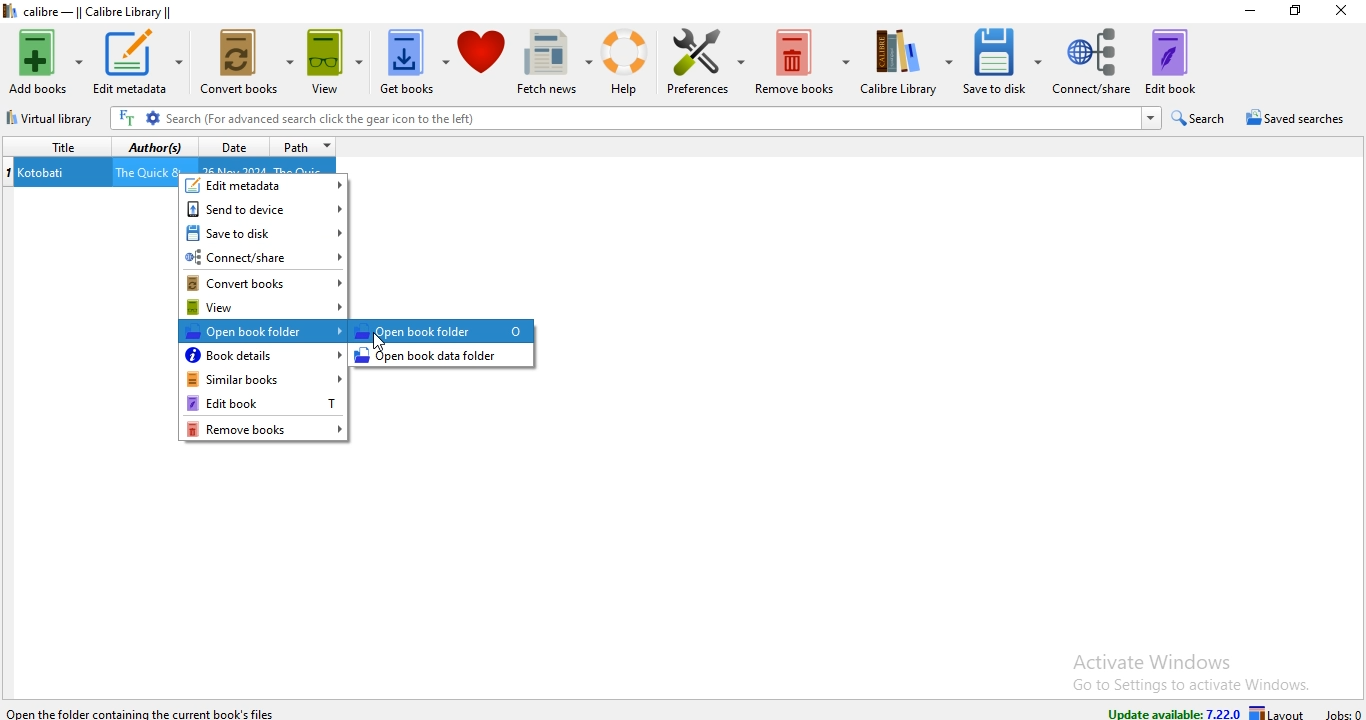  I want to click on restore, so click(1292, 10).